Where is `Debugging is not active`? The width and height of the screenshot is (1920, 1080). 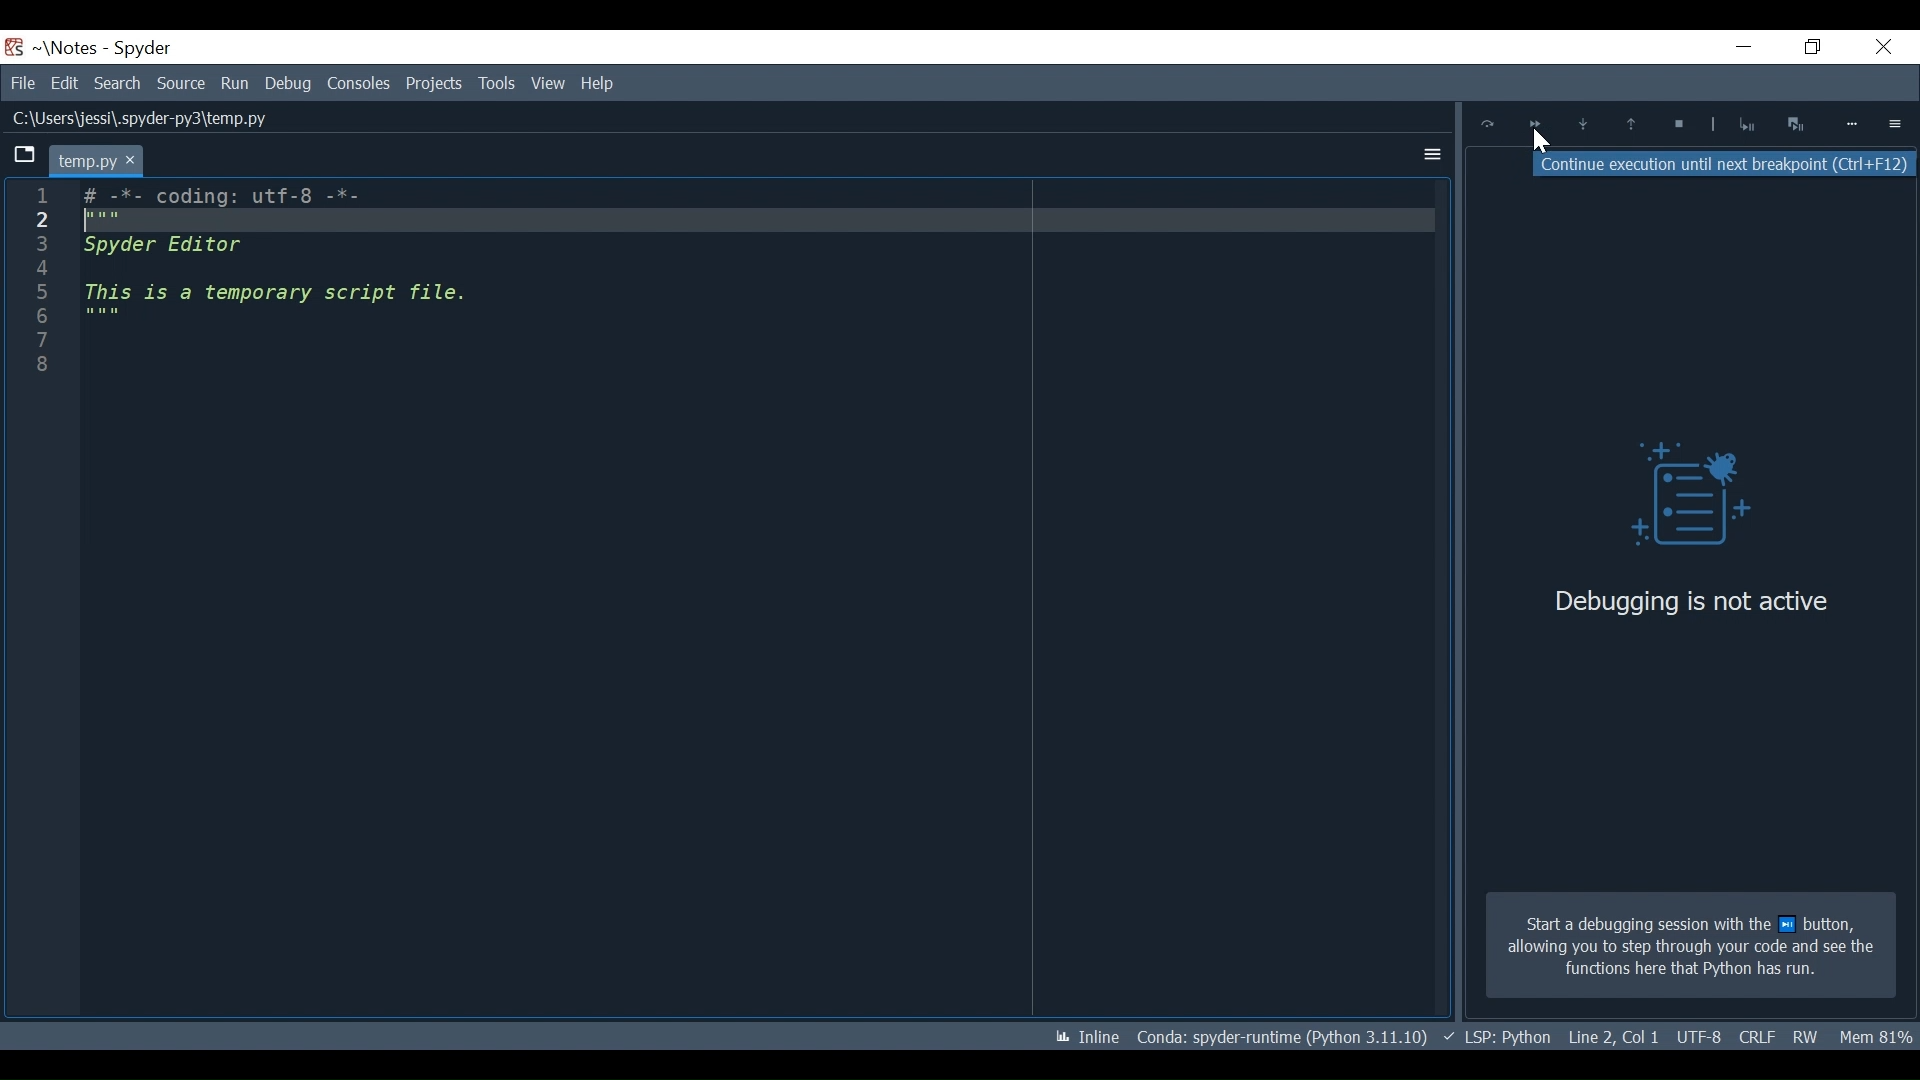 Debugging is not active is located at coordinates (1691, 601).